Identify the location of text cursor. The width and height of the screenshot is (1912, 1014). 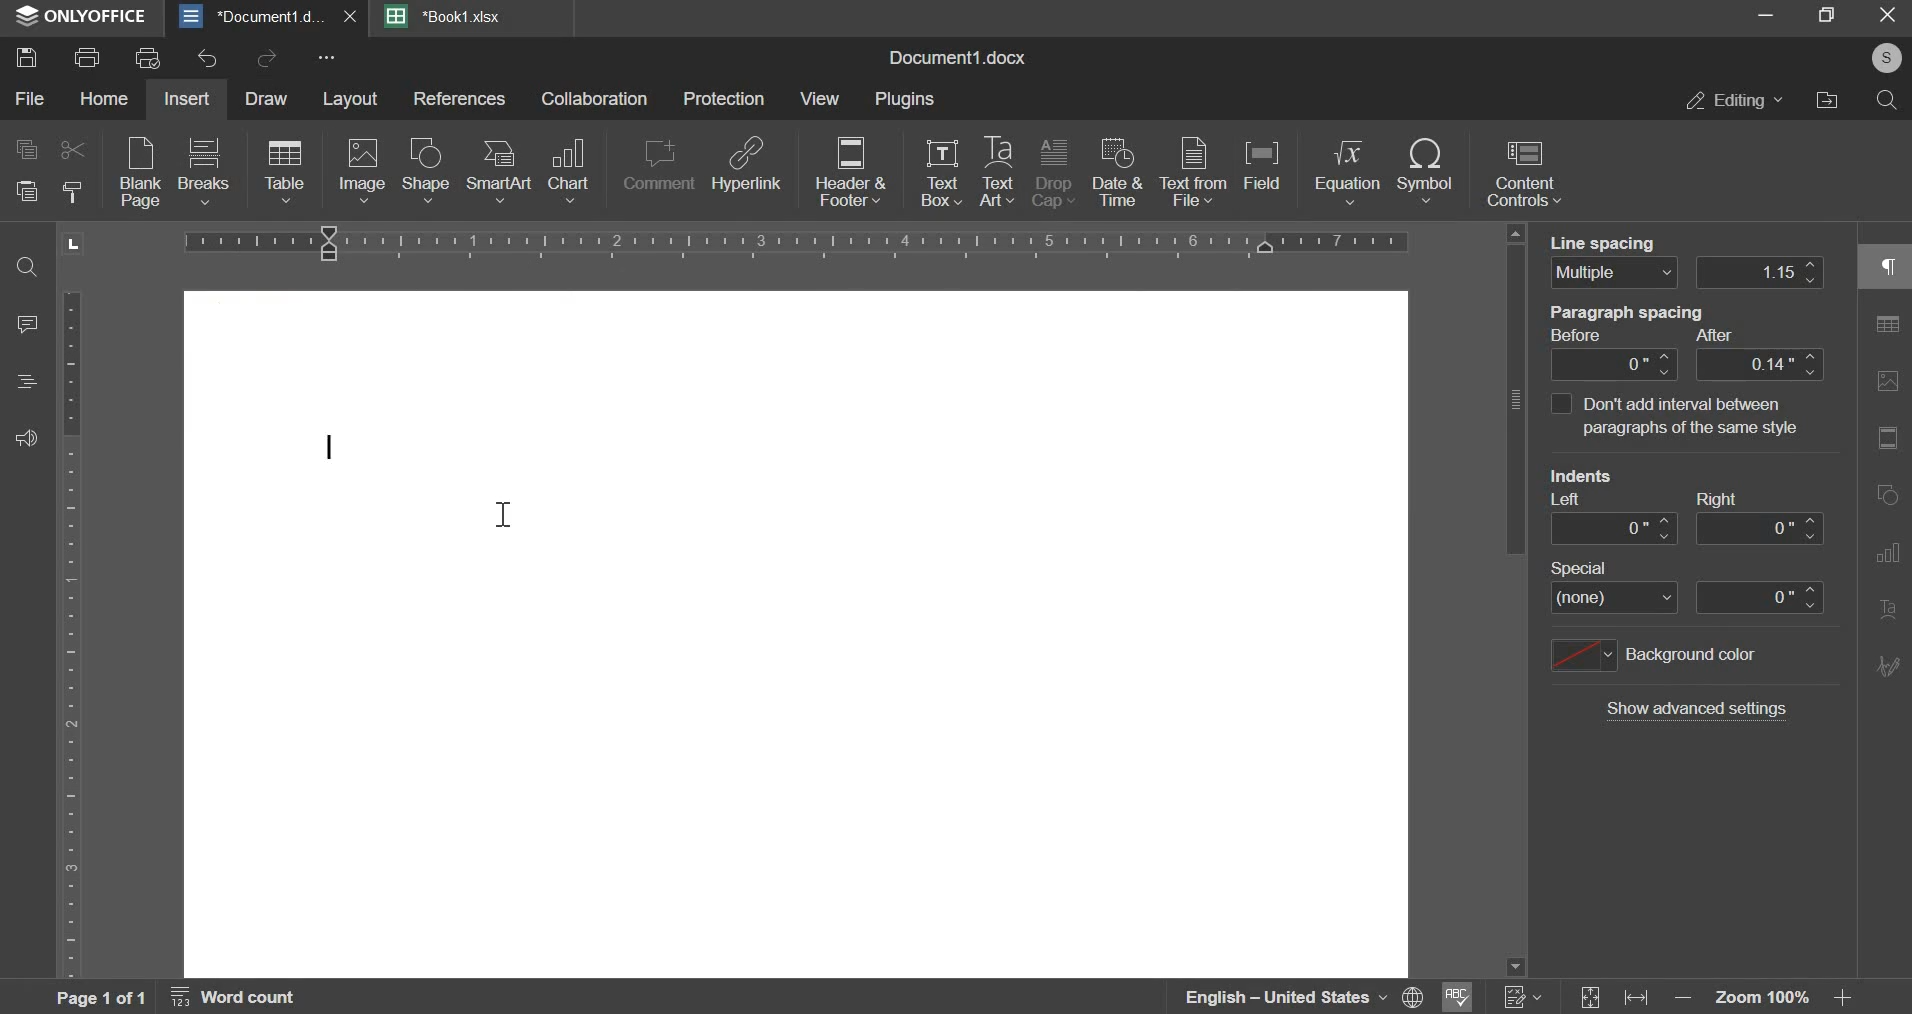
(505, 510).